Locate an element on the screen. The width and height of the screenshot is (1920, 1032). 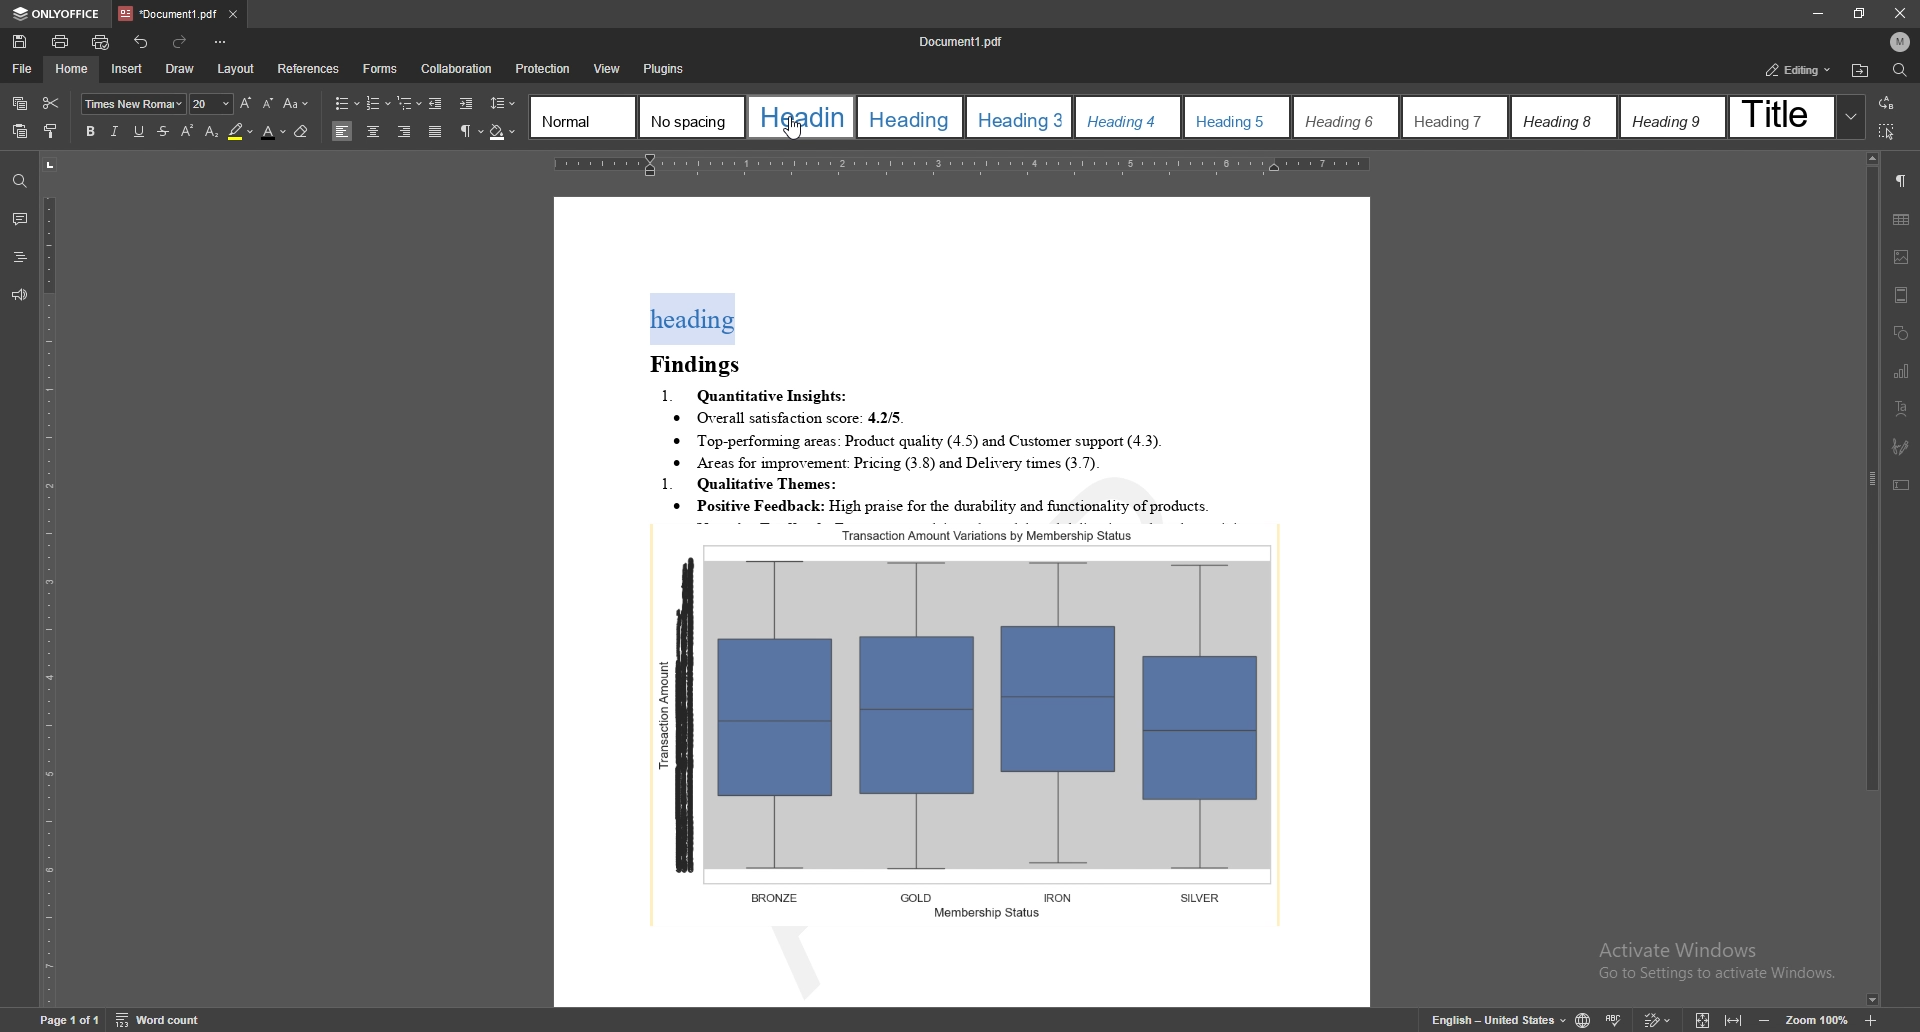
underline is located at coordinates (138, 132).